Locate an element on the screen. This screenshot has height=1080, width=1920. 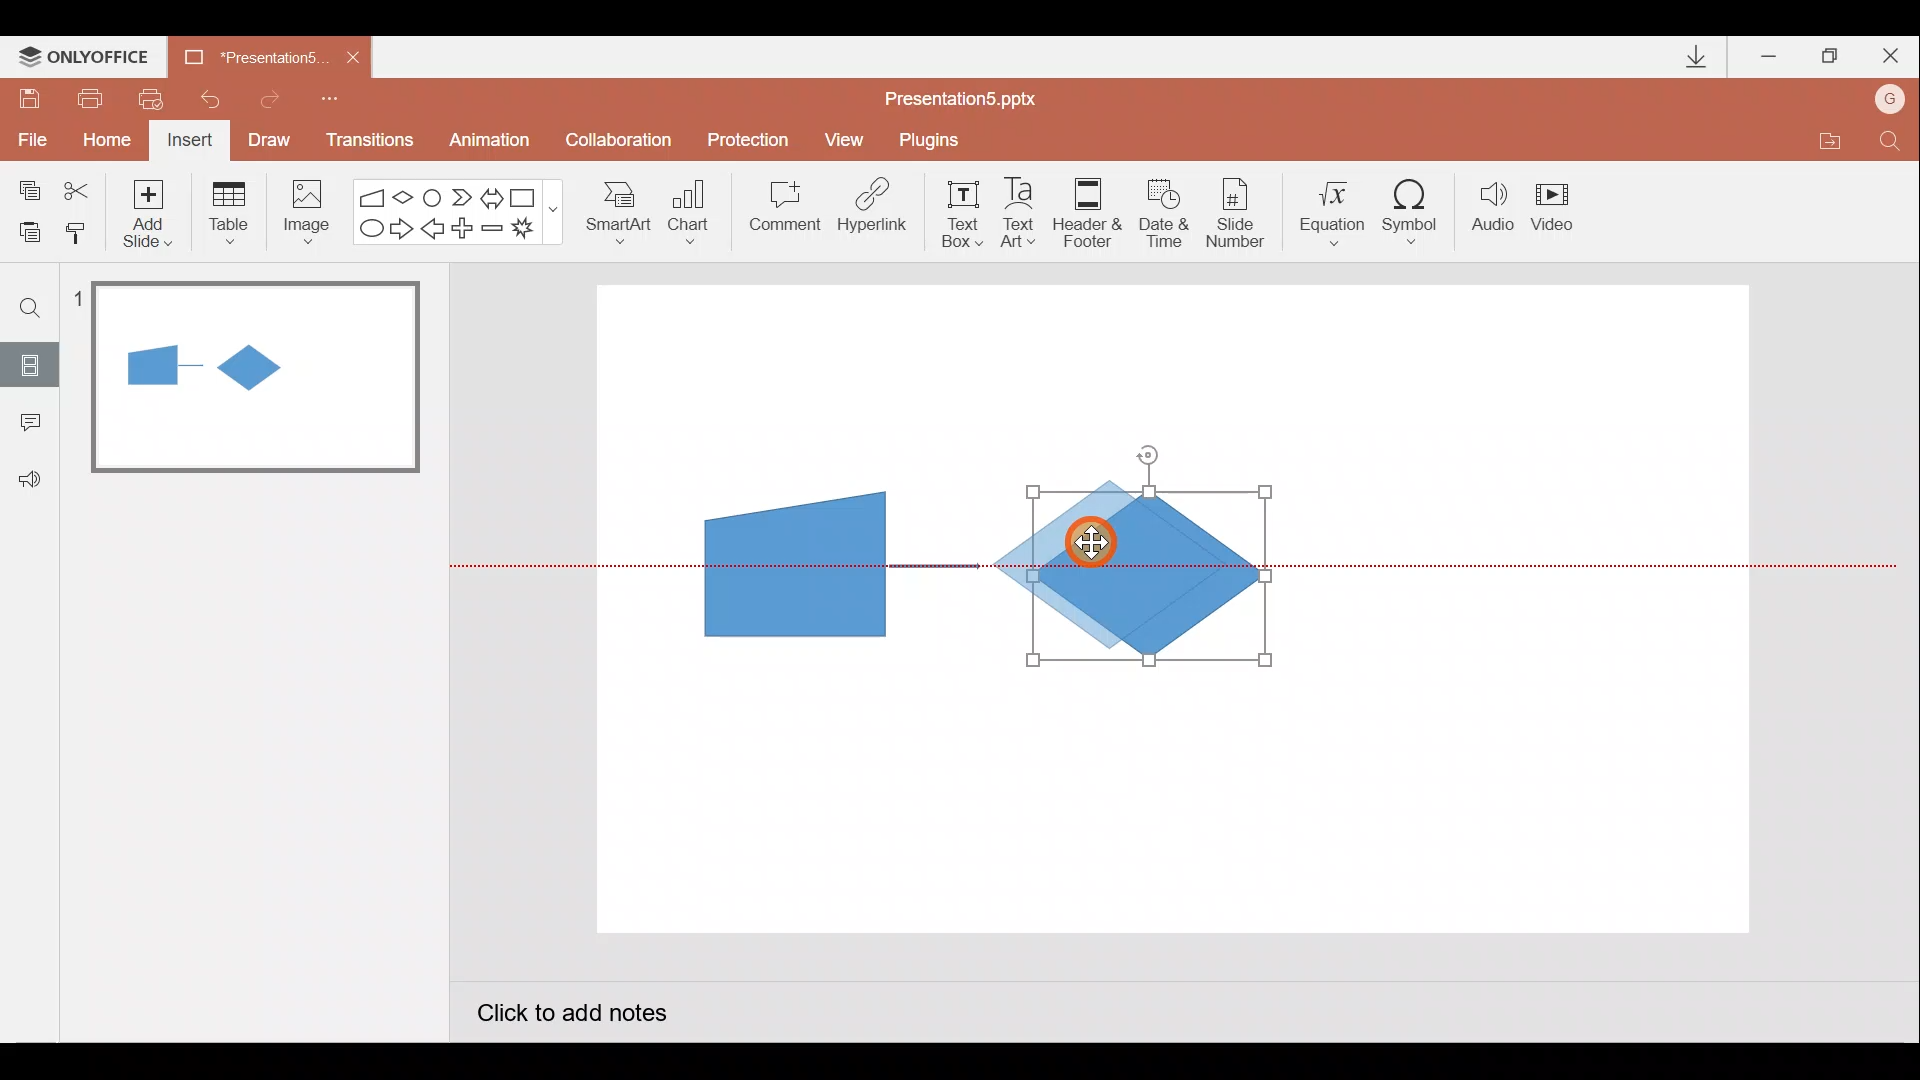
Click to add notes is located at coordinates (570, 1016).